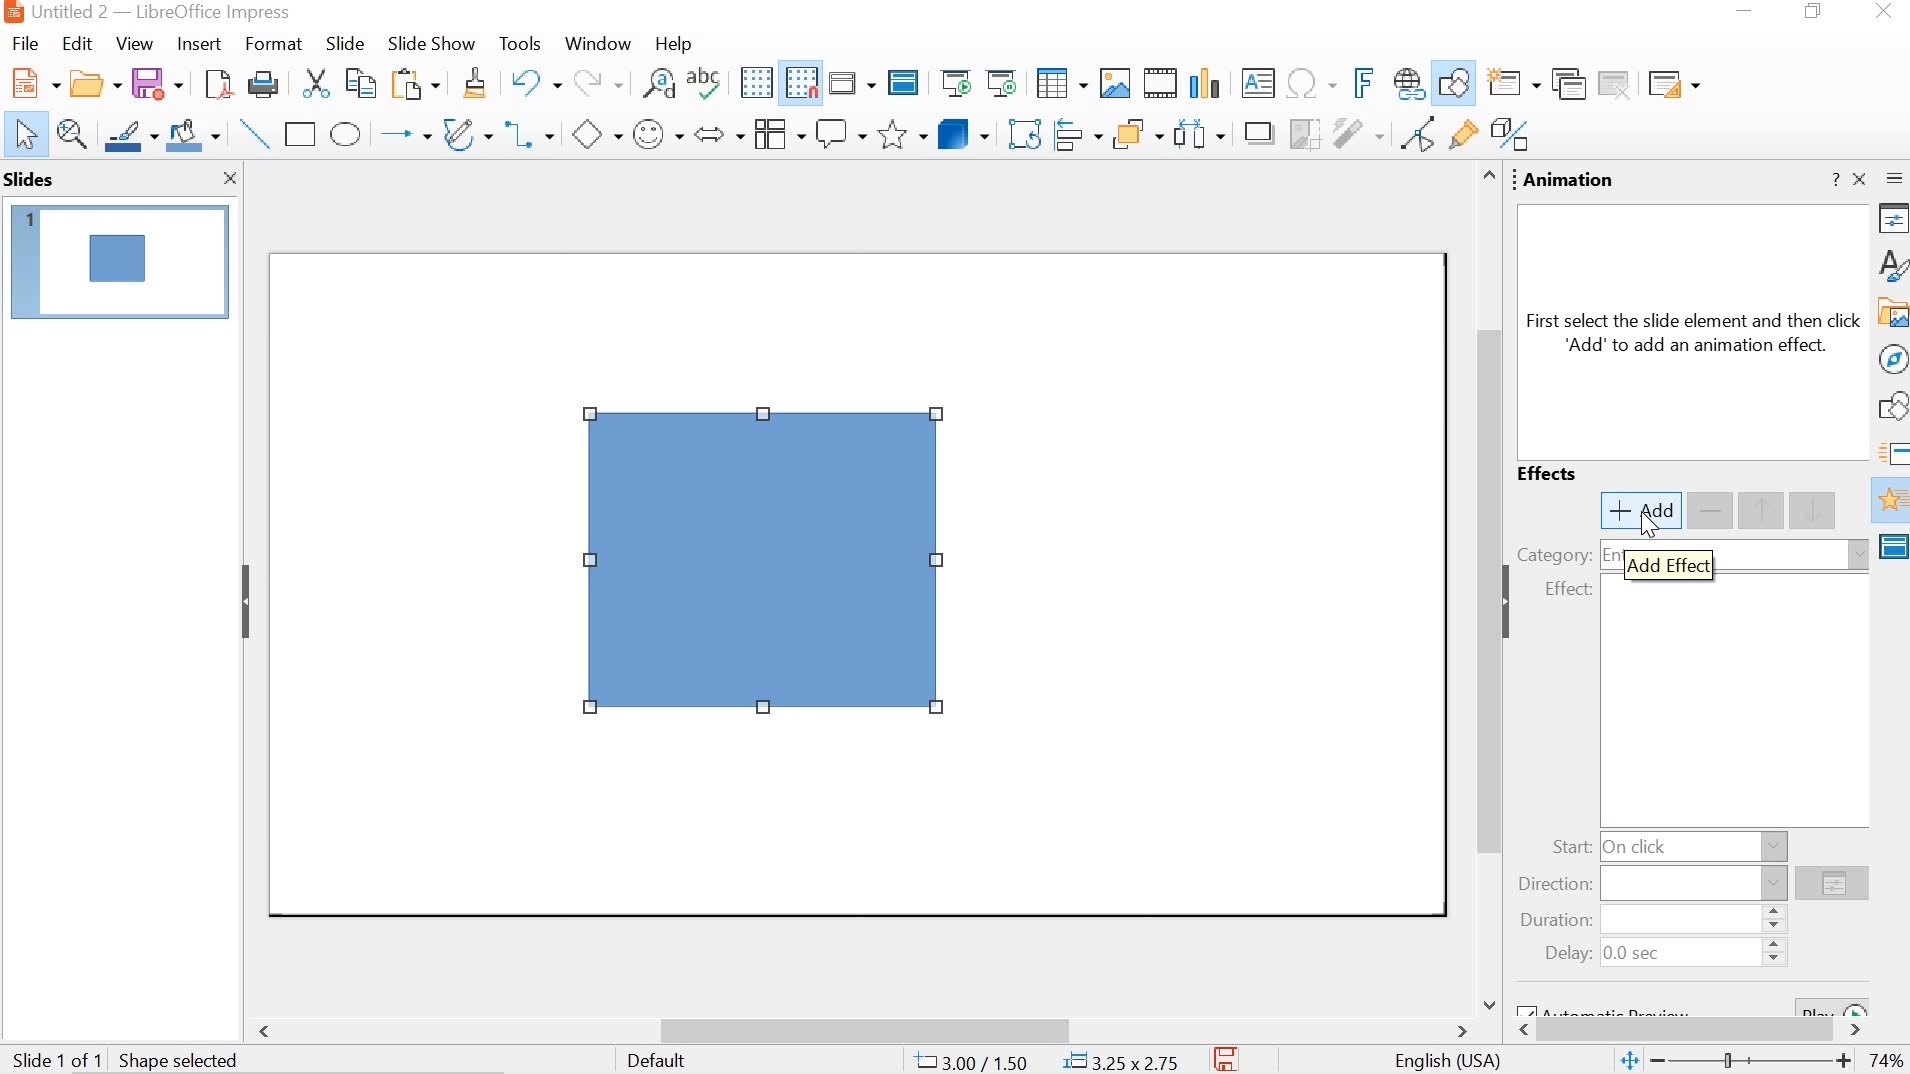 This screenshot has height=1074, width=1910. I want to click on connectors, so click(528, 130).